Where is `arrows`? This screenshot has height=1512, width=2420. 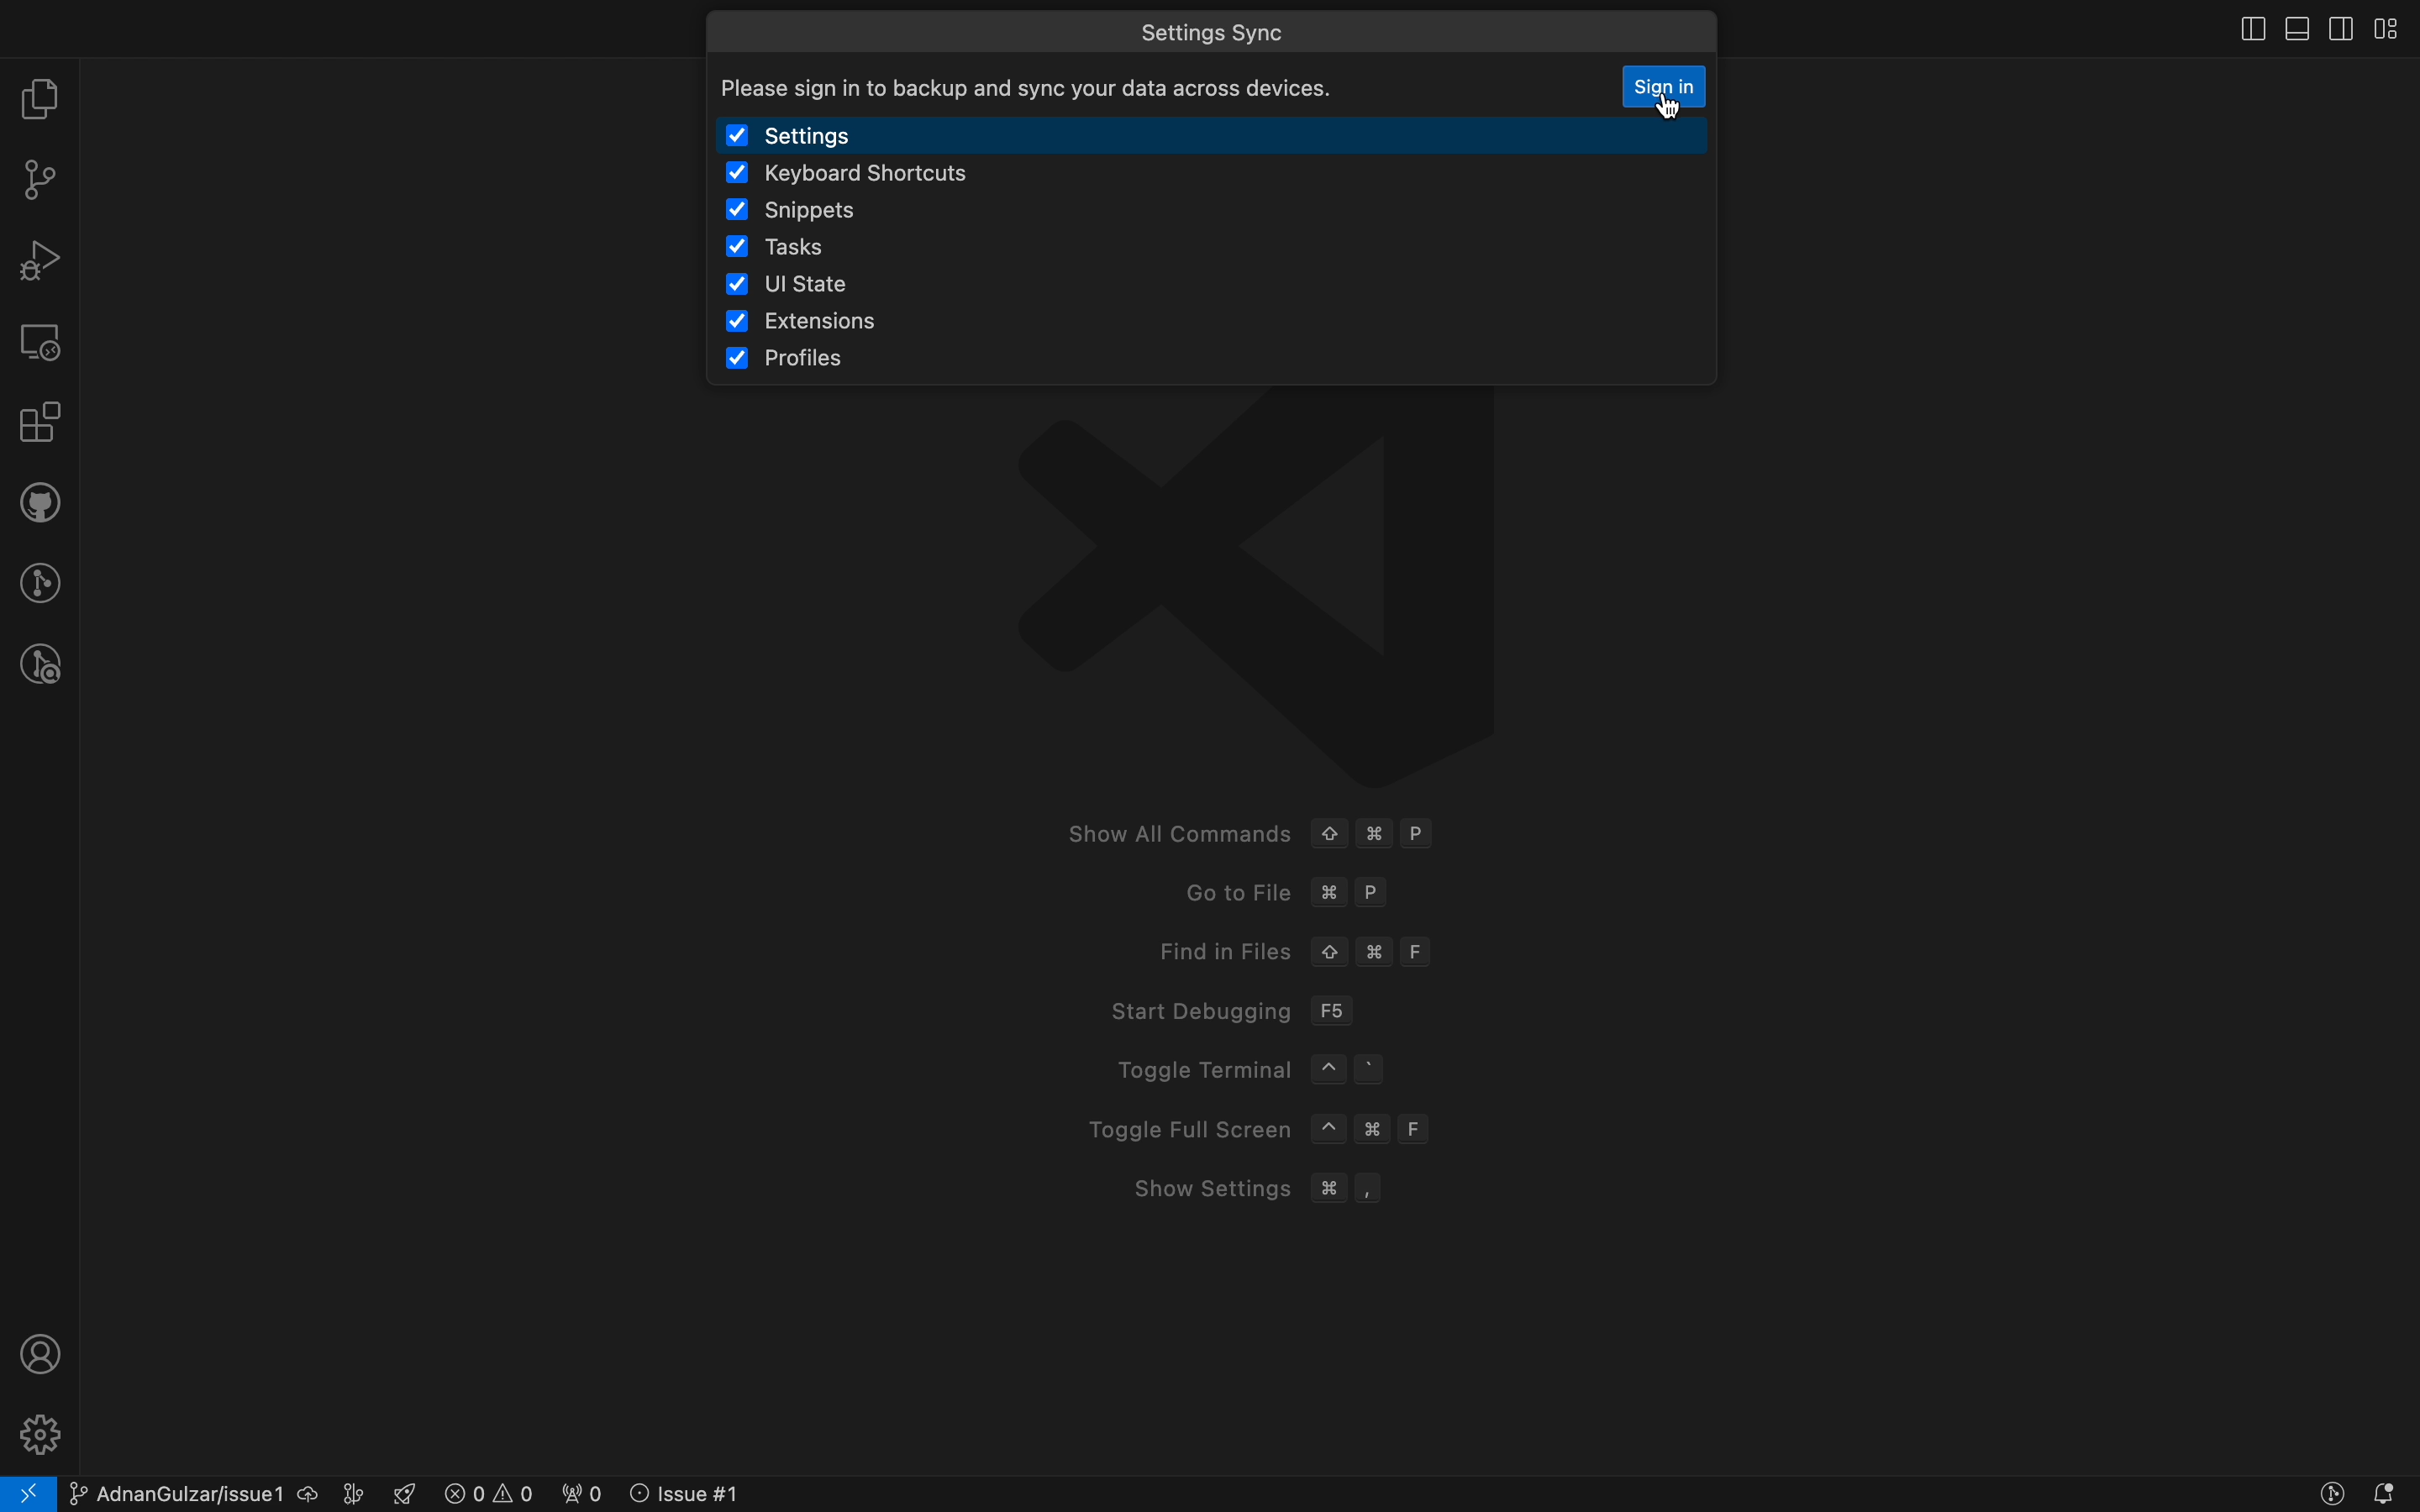 arrows is located at coordinates (734, 27).